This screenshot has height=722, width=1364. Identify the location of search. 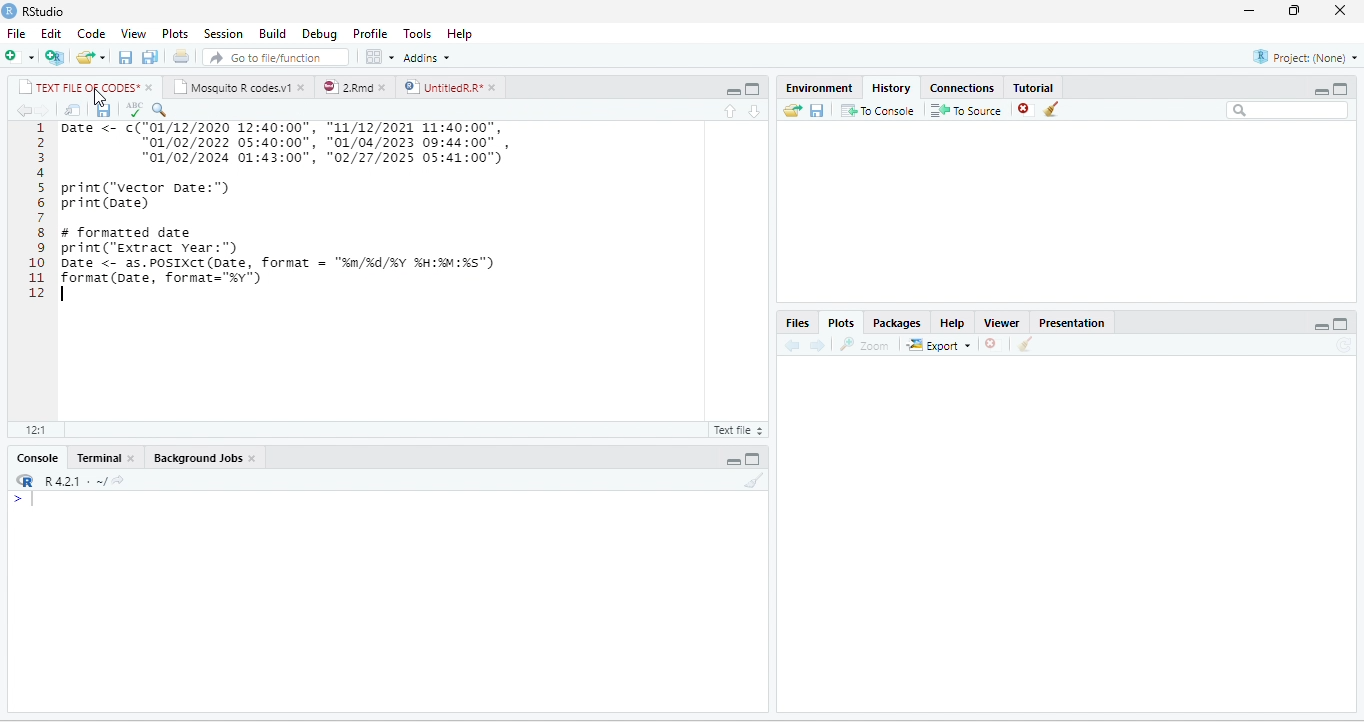
(160, 110).